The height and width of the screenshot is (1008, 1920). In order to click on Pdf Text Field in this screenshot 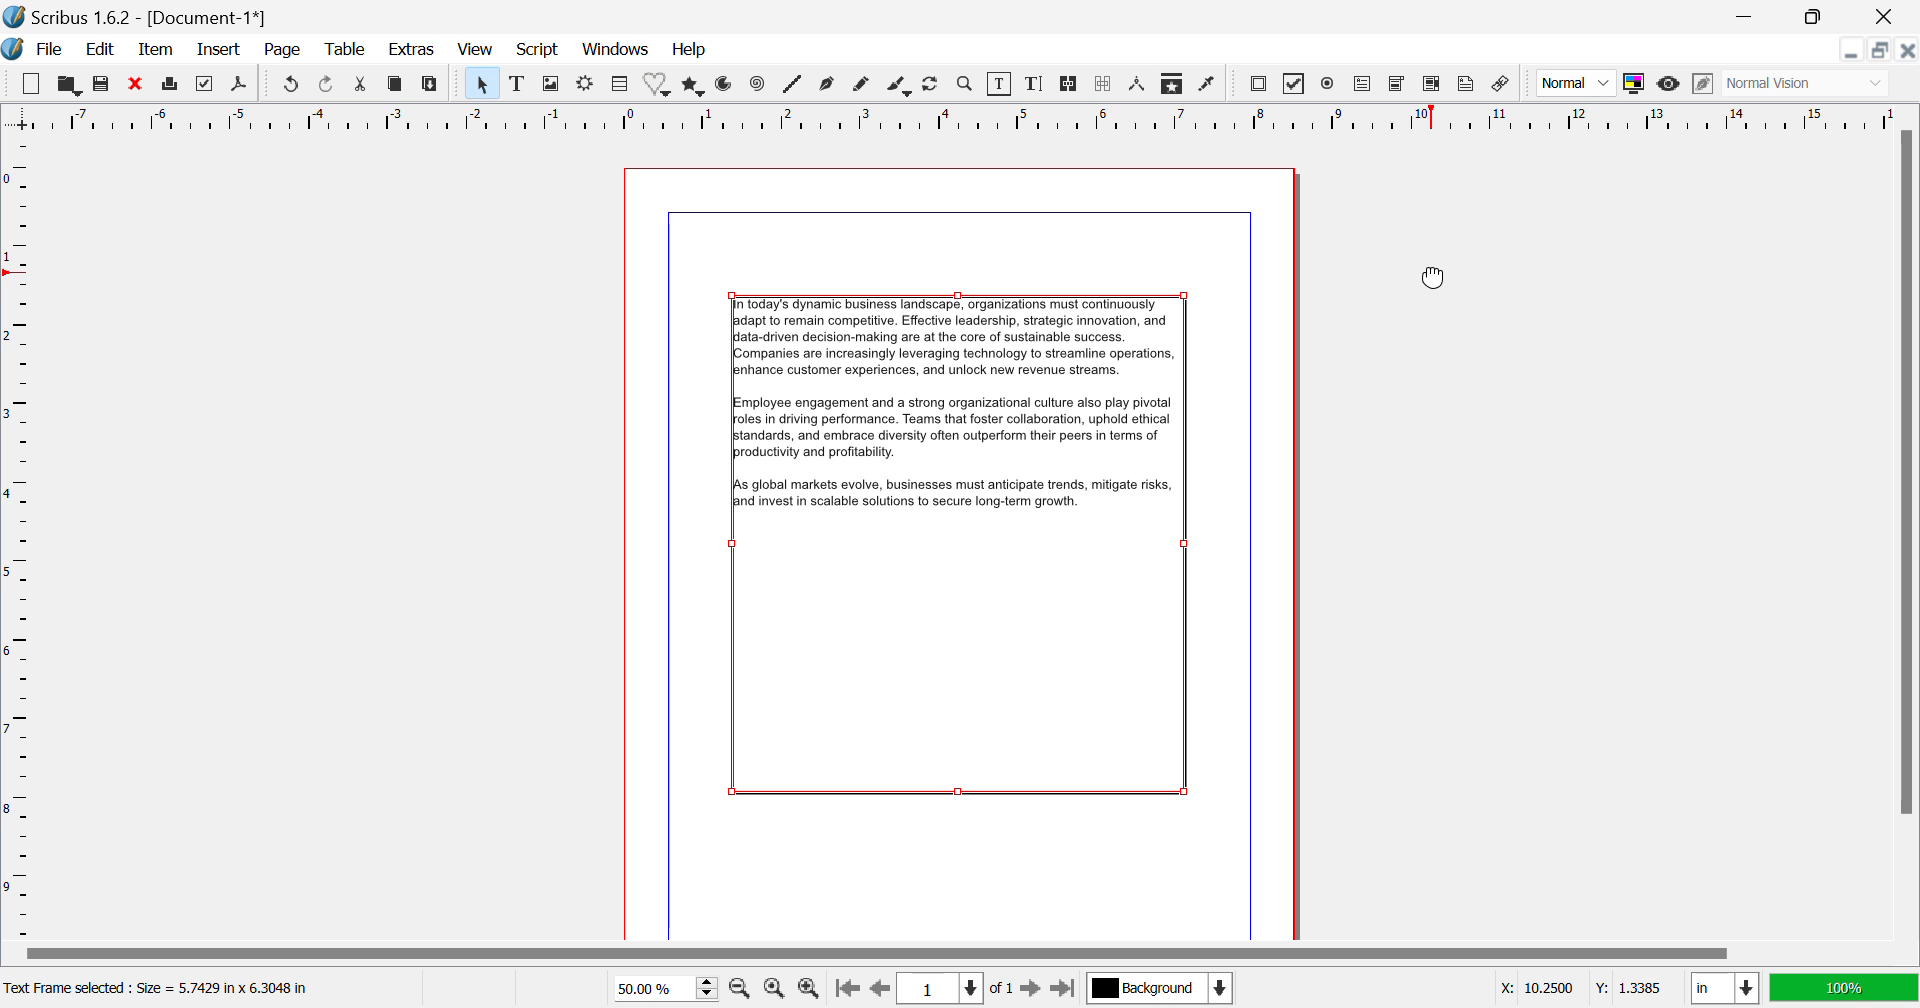, I will do `click(1367, 83)`.